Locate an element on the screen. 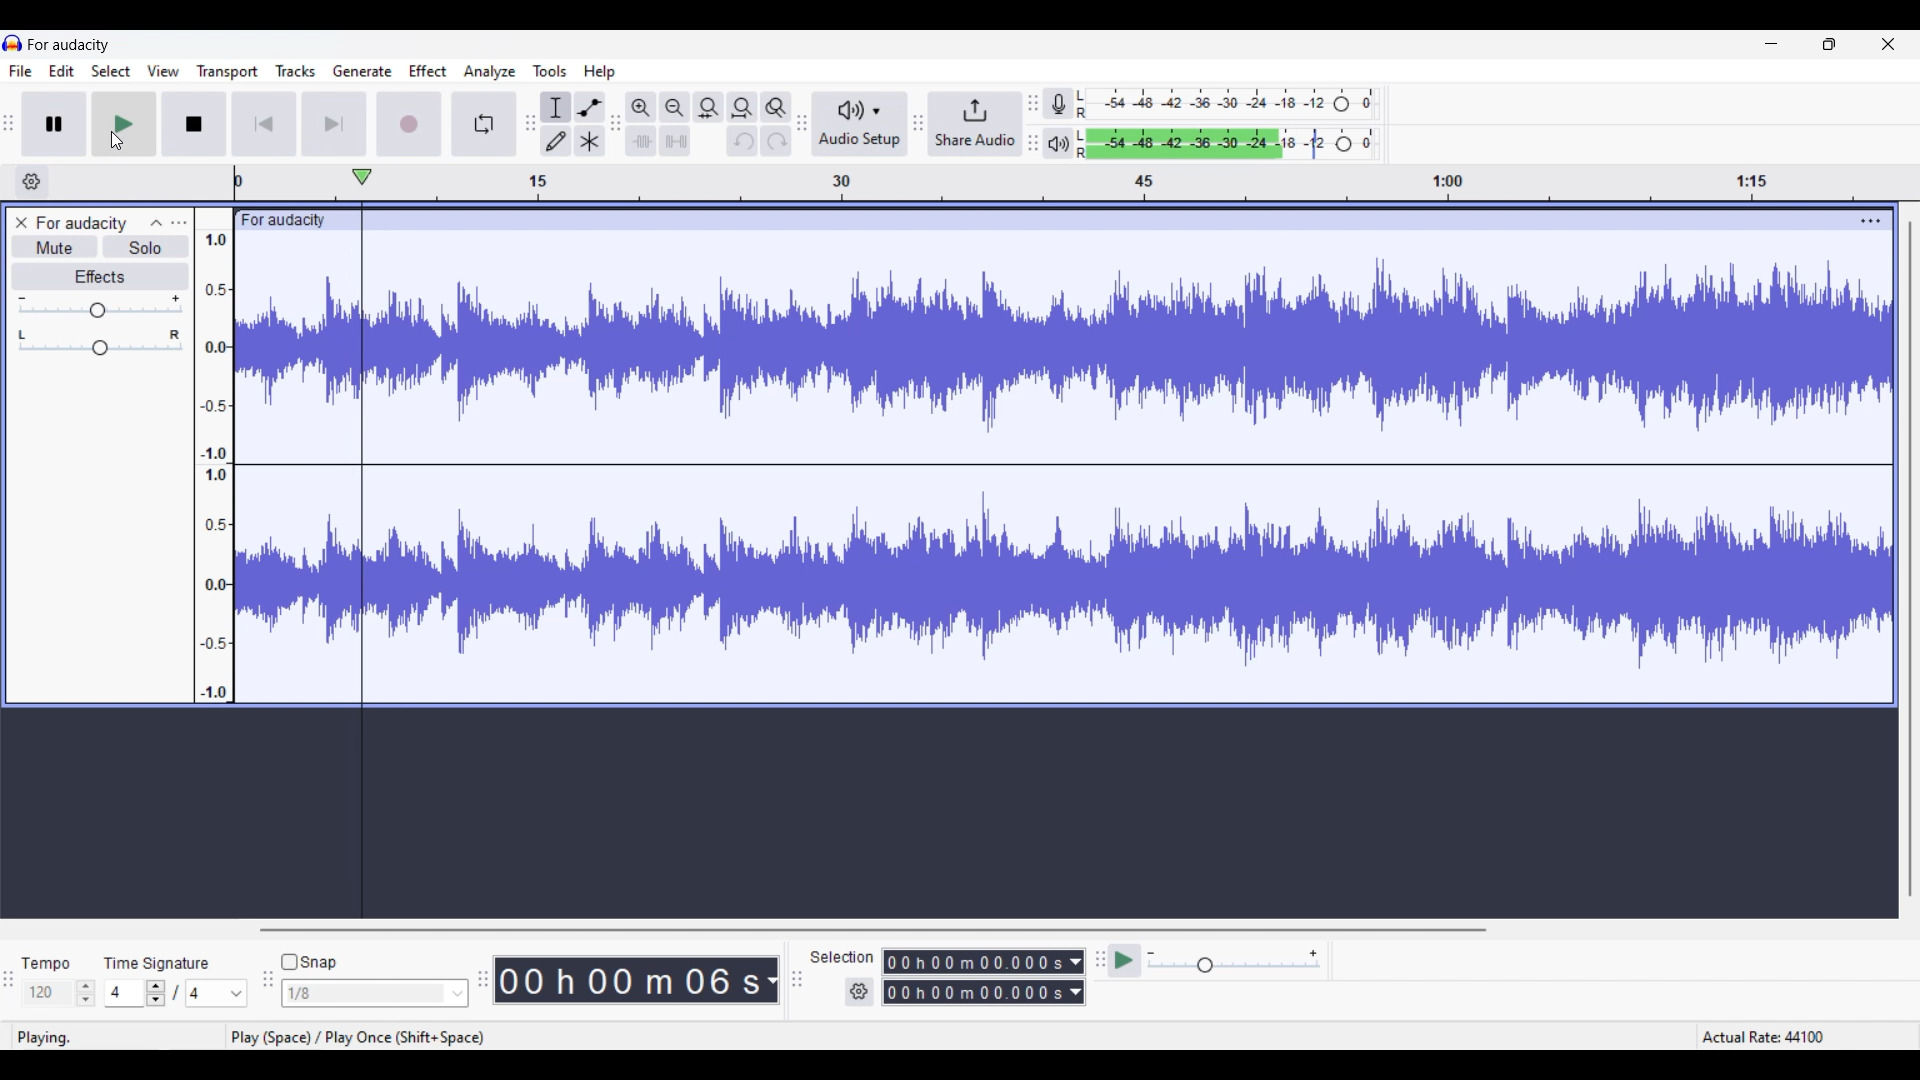  Analyze menu is located at coordinates (489, 72).